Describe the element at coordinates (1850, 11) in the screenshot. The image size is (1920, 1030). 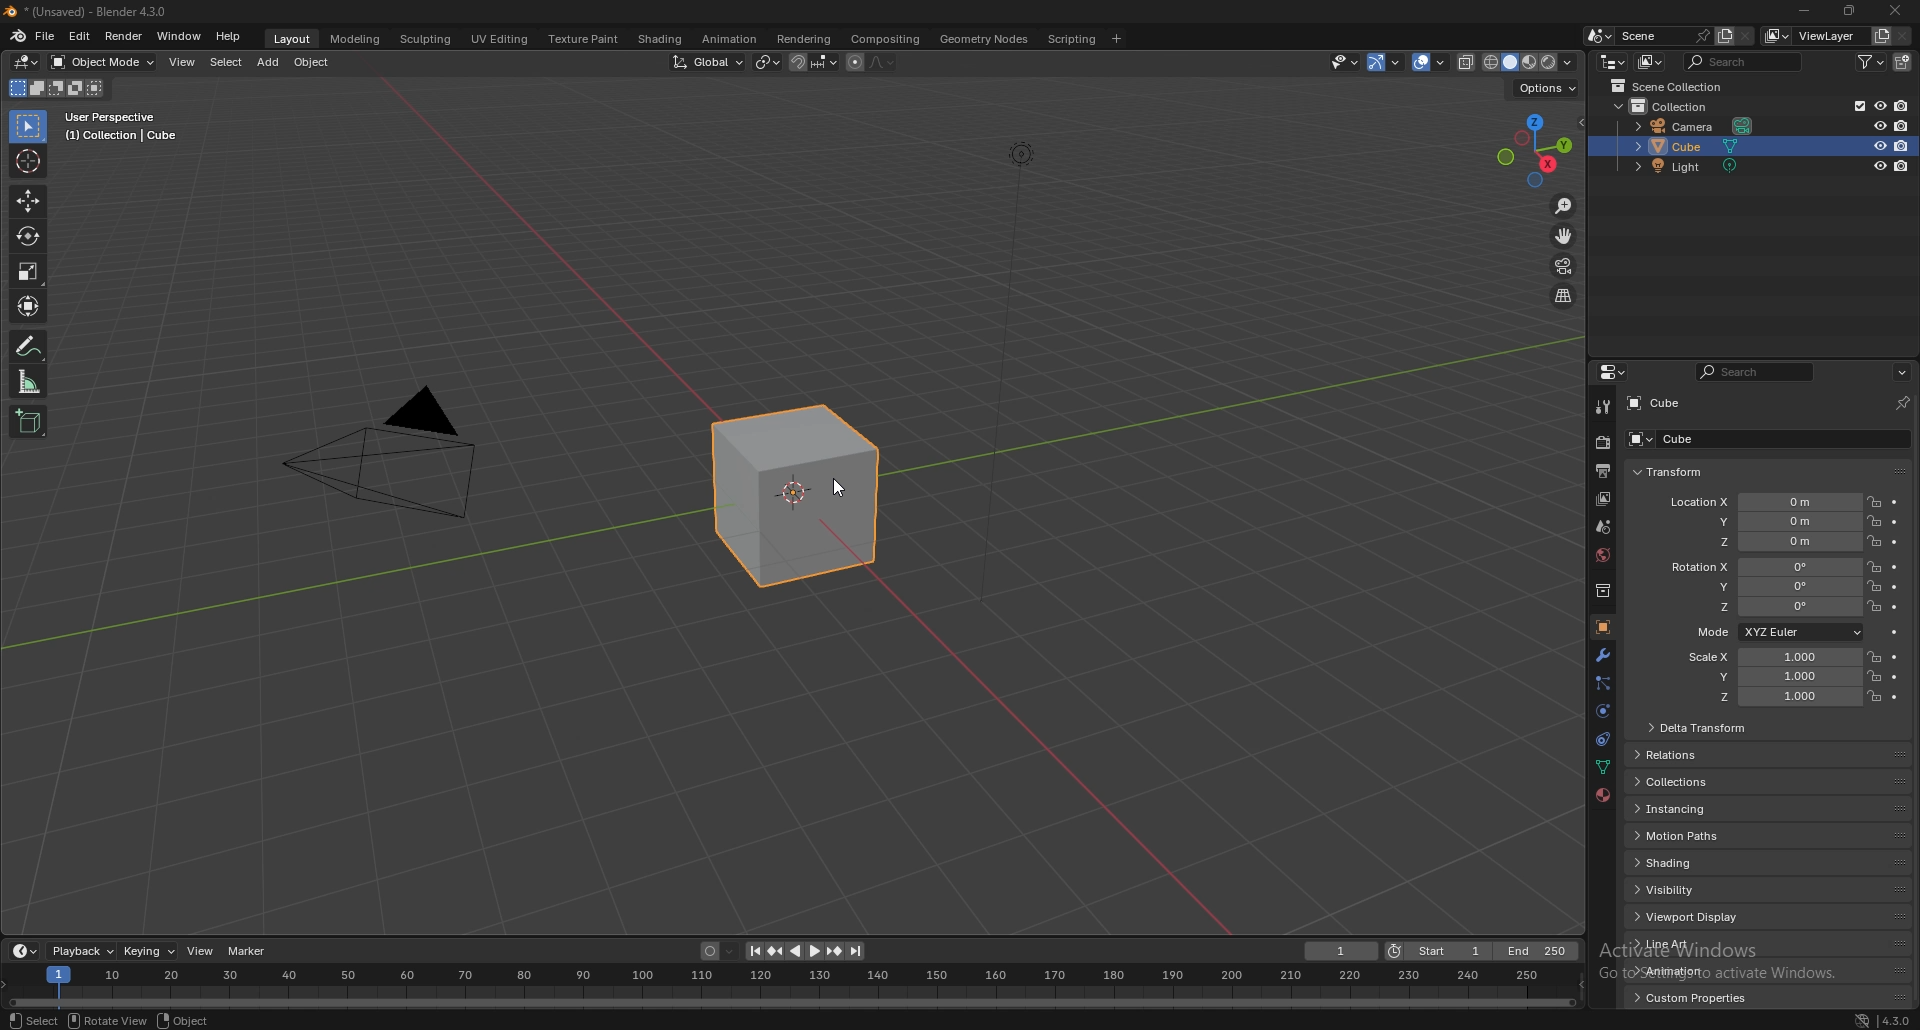
I see `resize` at that location.